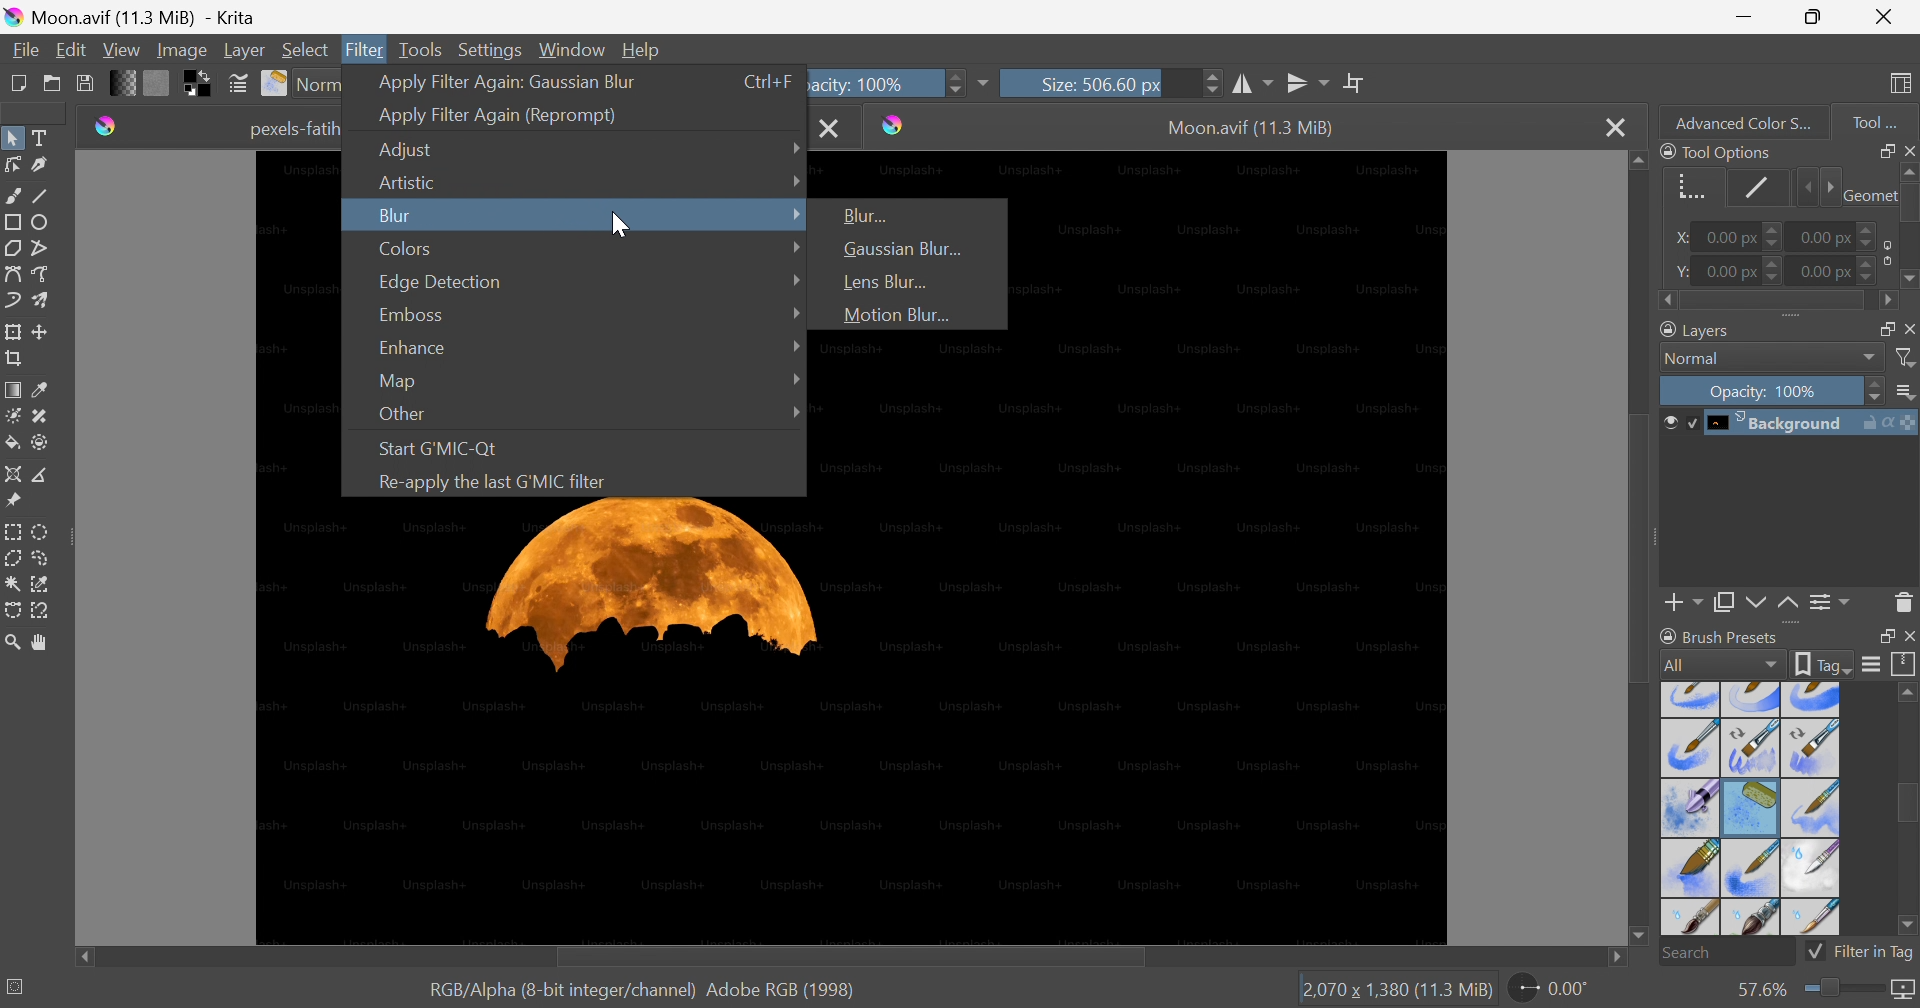  I want to click on Select shapes tool, so click(12, 138).